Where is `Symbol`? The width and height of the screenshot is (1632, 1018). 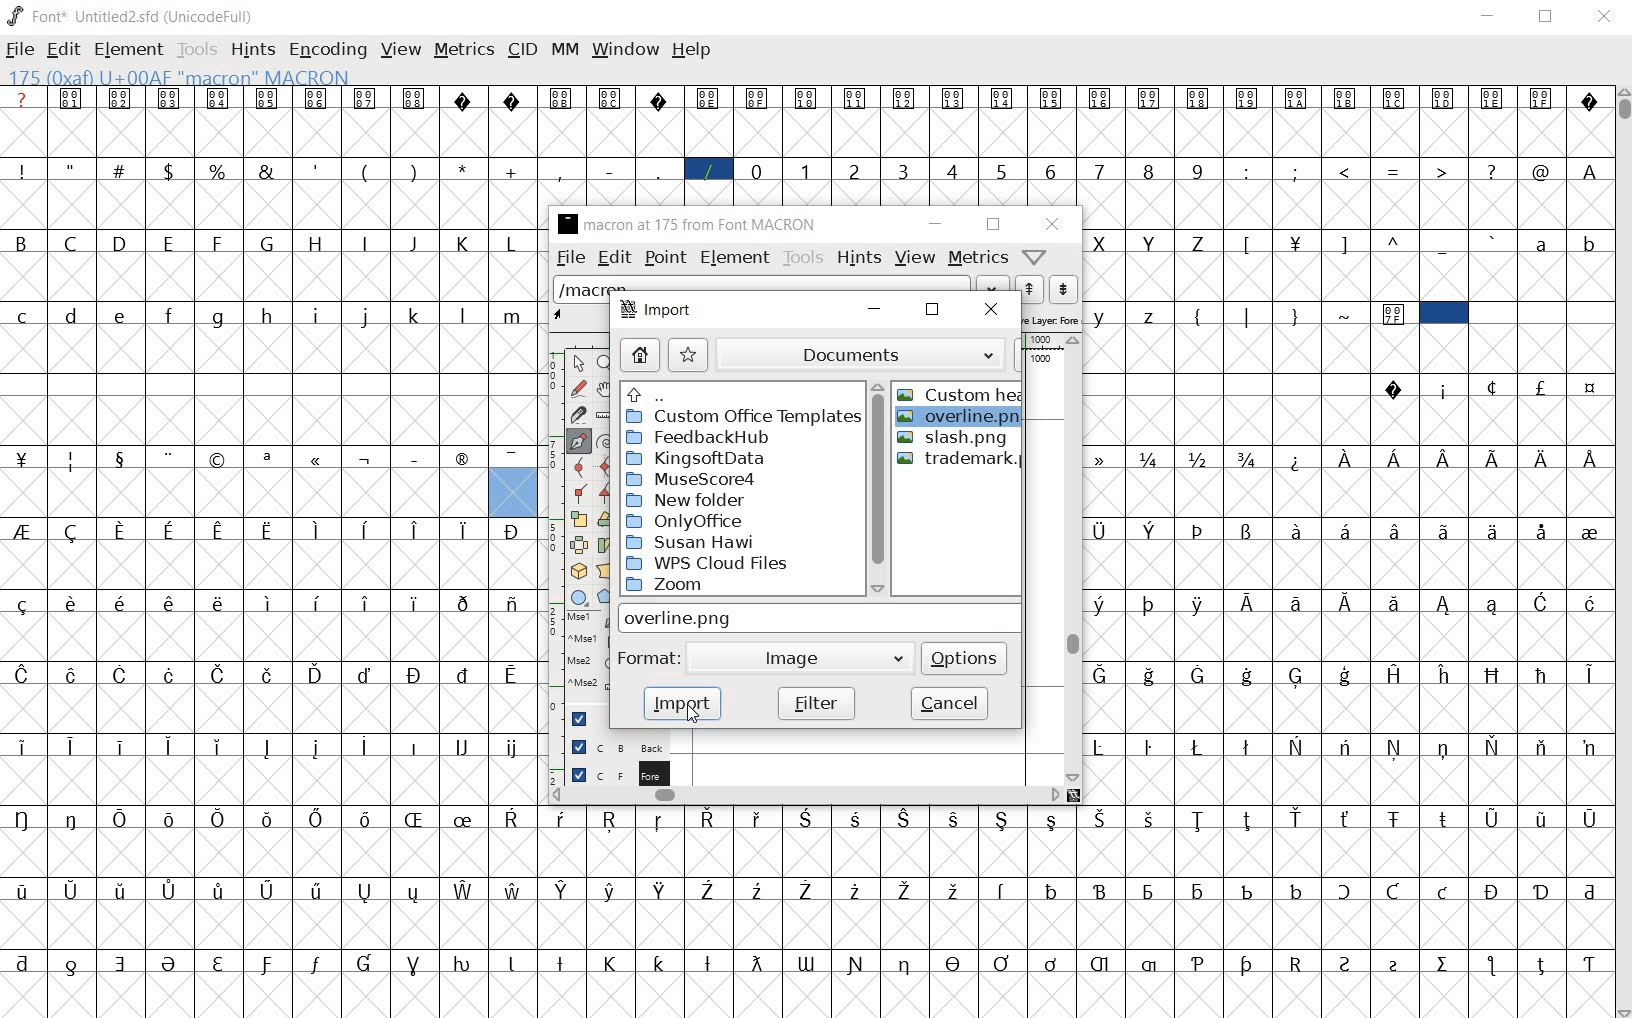 Symbol is located at coordinates (412, 99).